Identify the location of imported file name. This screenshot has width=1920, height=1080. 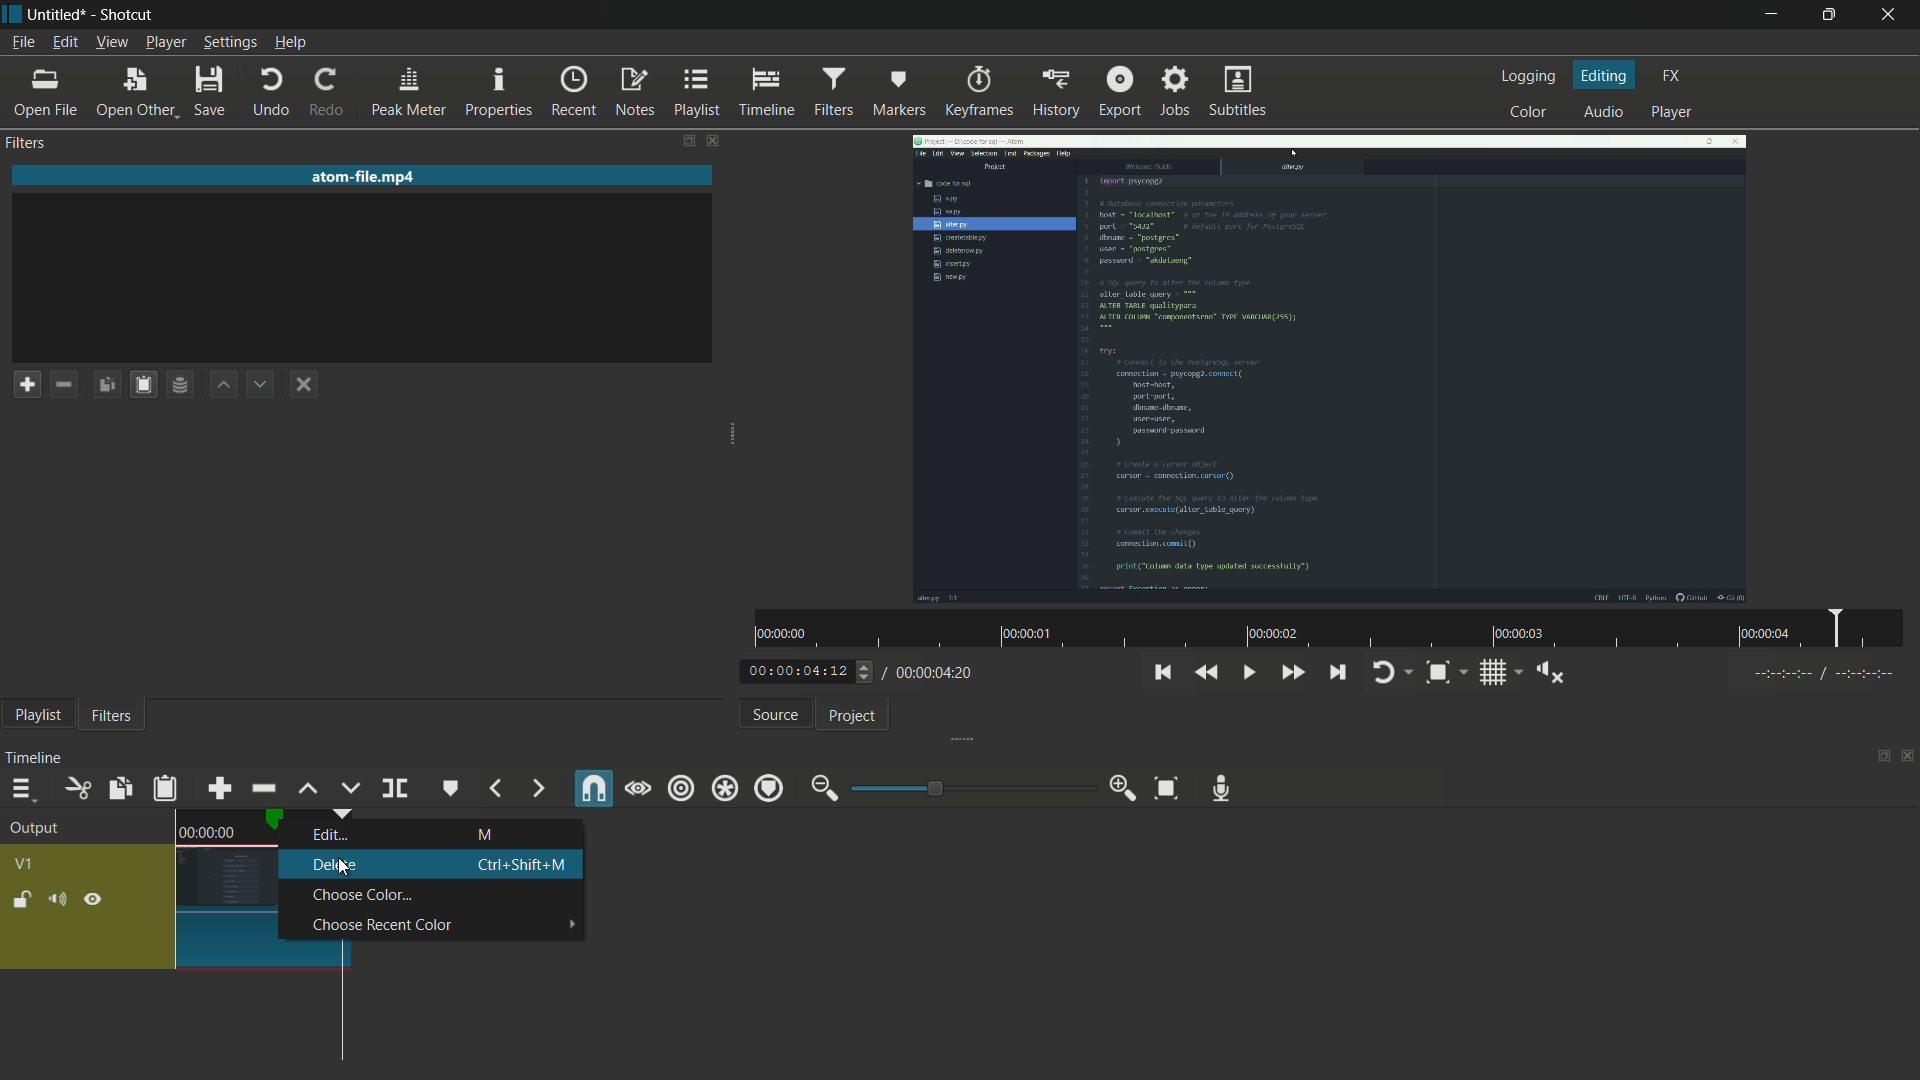
(365, 177).